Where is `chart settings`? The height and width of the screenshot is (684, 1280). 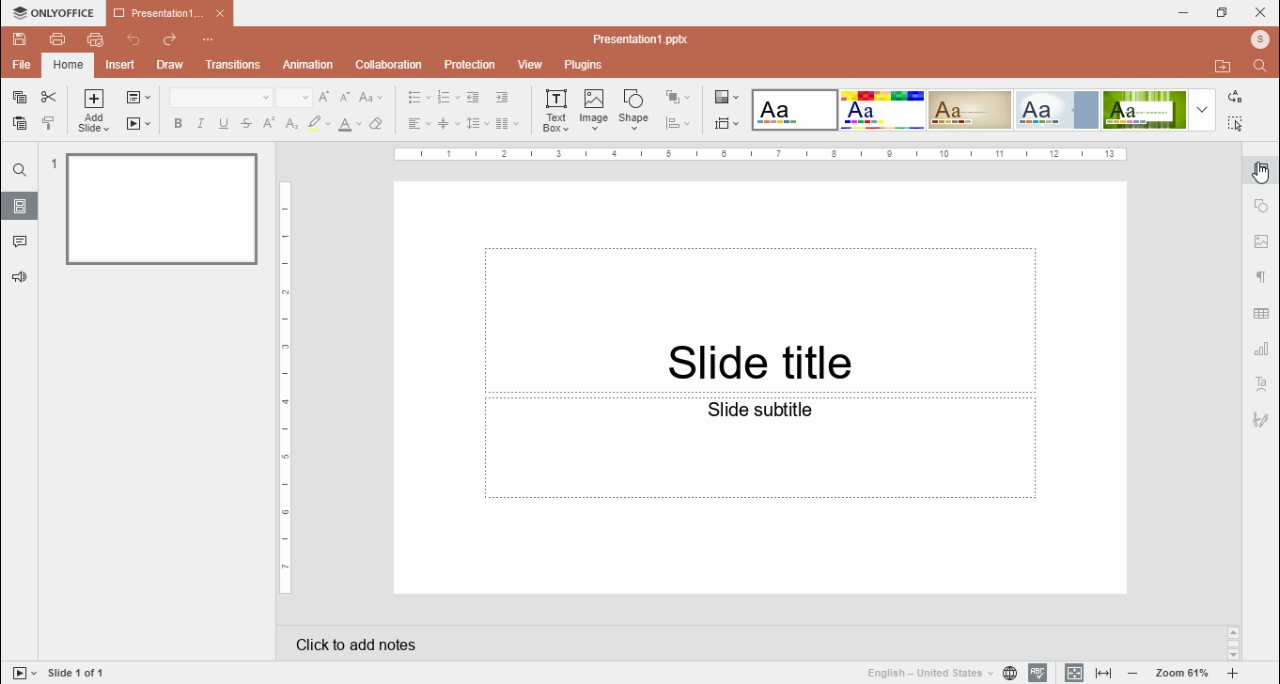 chart settings is located at coordinates (1262, 350).